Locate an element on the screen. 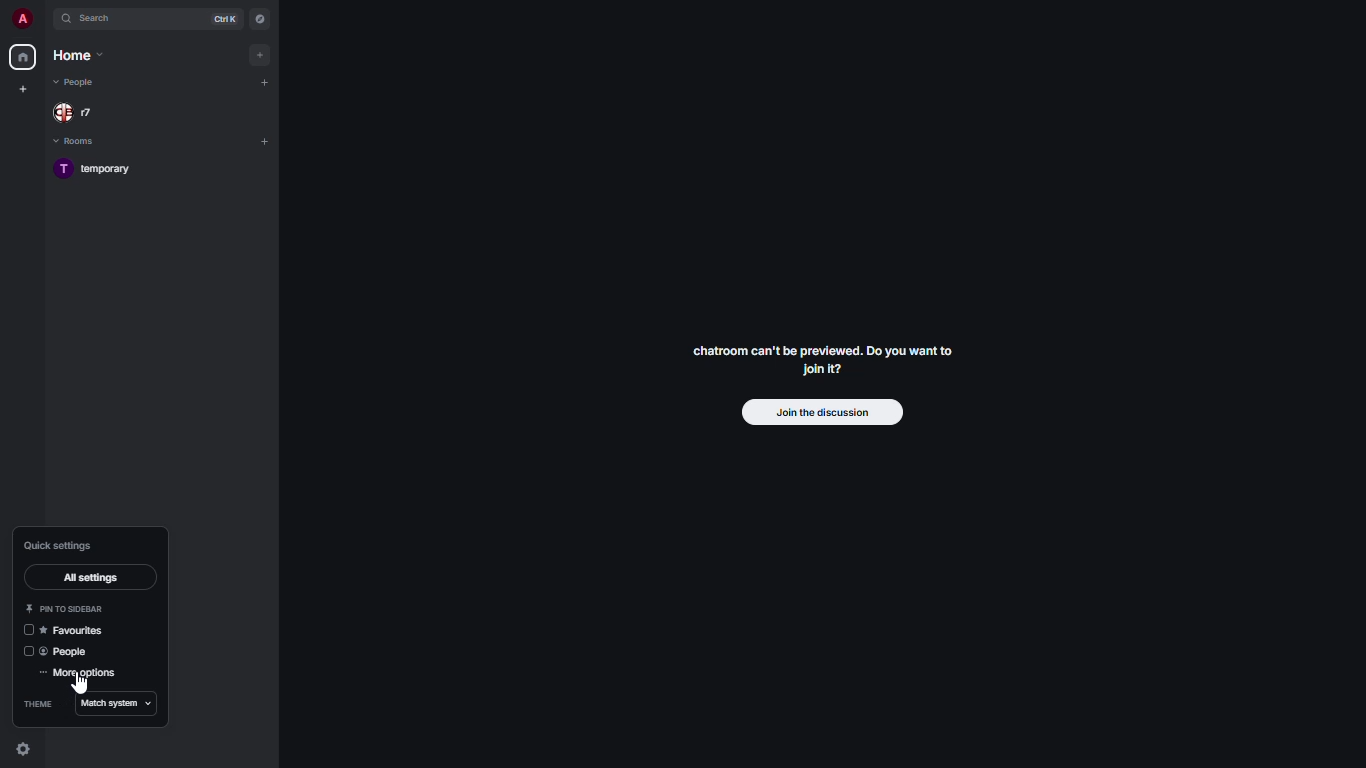 This screenshot has height=768, width=1366. join the discussion is located at coordinates (824, 413).